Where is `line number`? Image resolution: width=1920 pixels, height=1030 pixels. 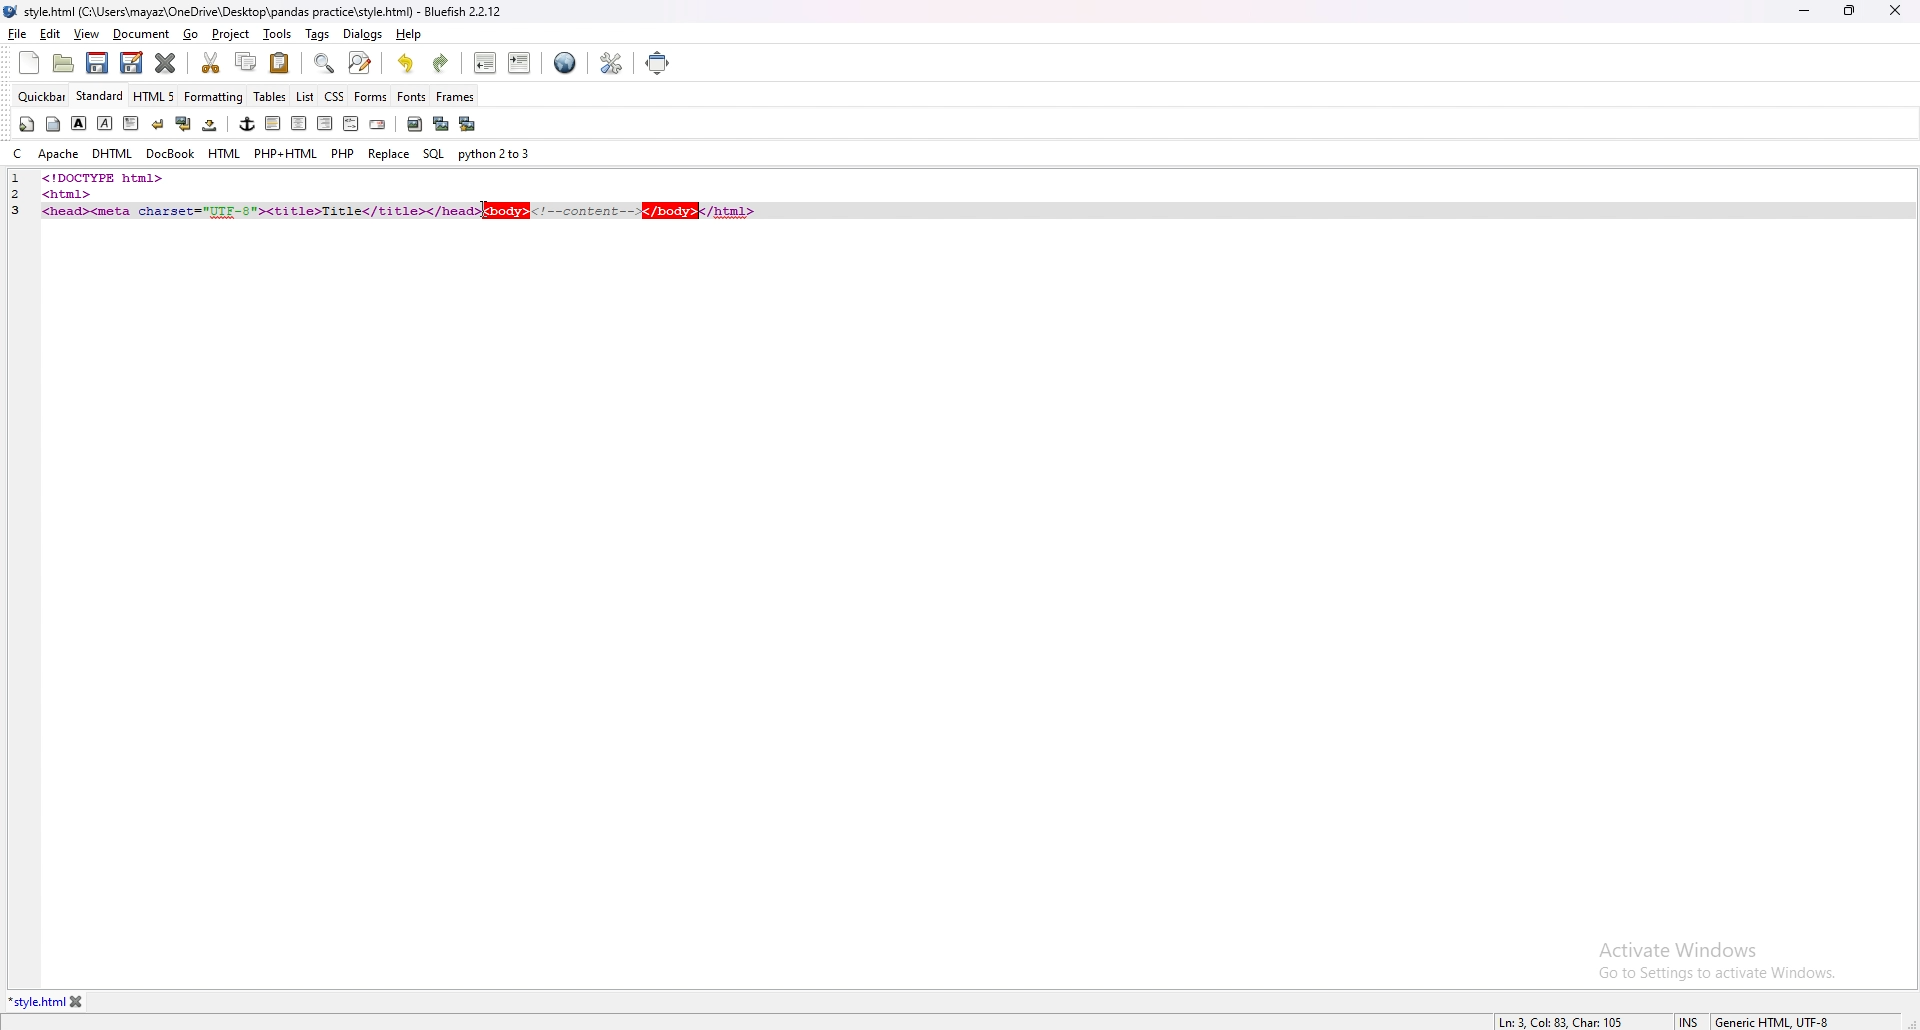 line number is located at coordinates (16, 179).